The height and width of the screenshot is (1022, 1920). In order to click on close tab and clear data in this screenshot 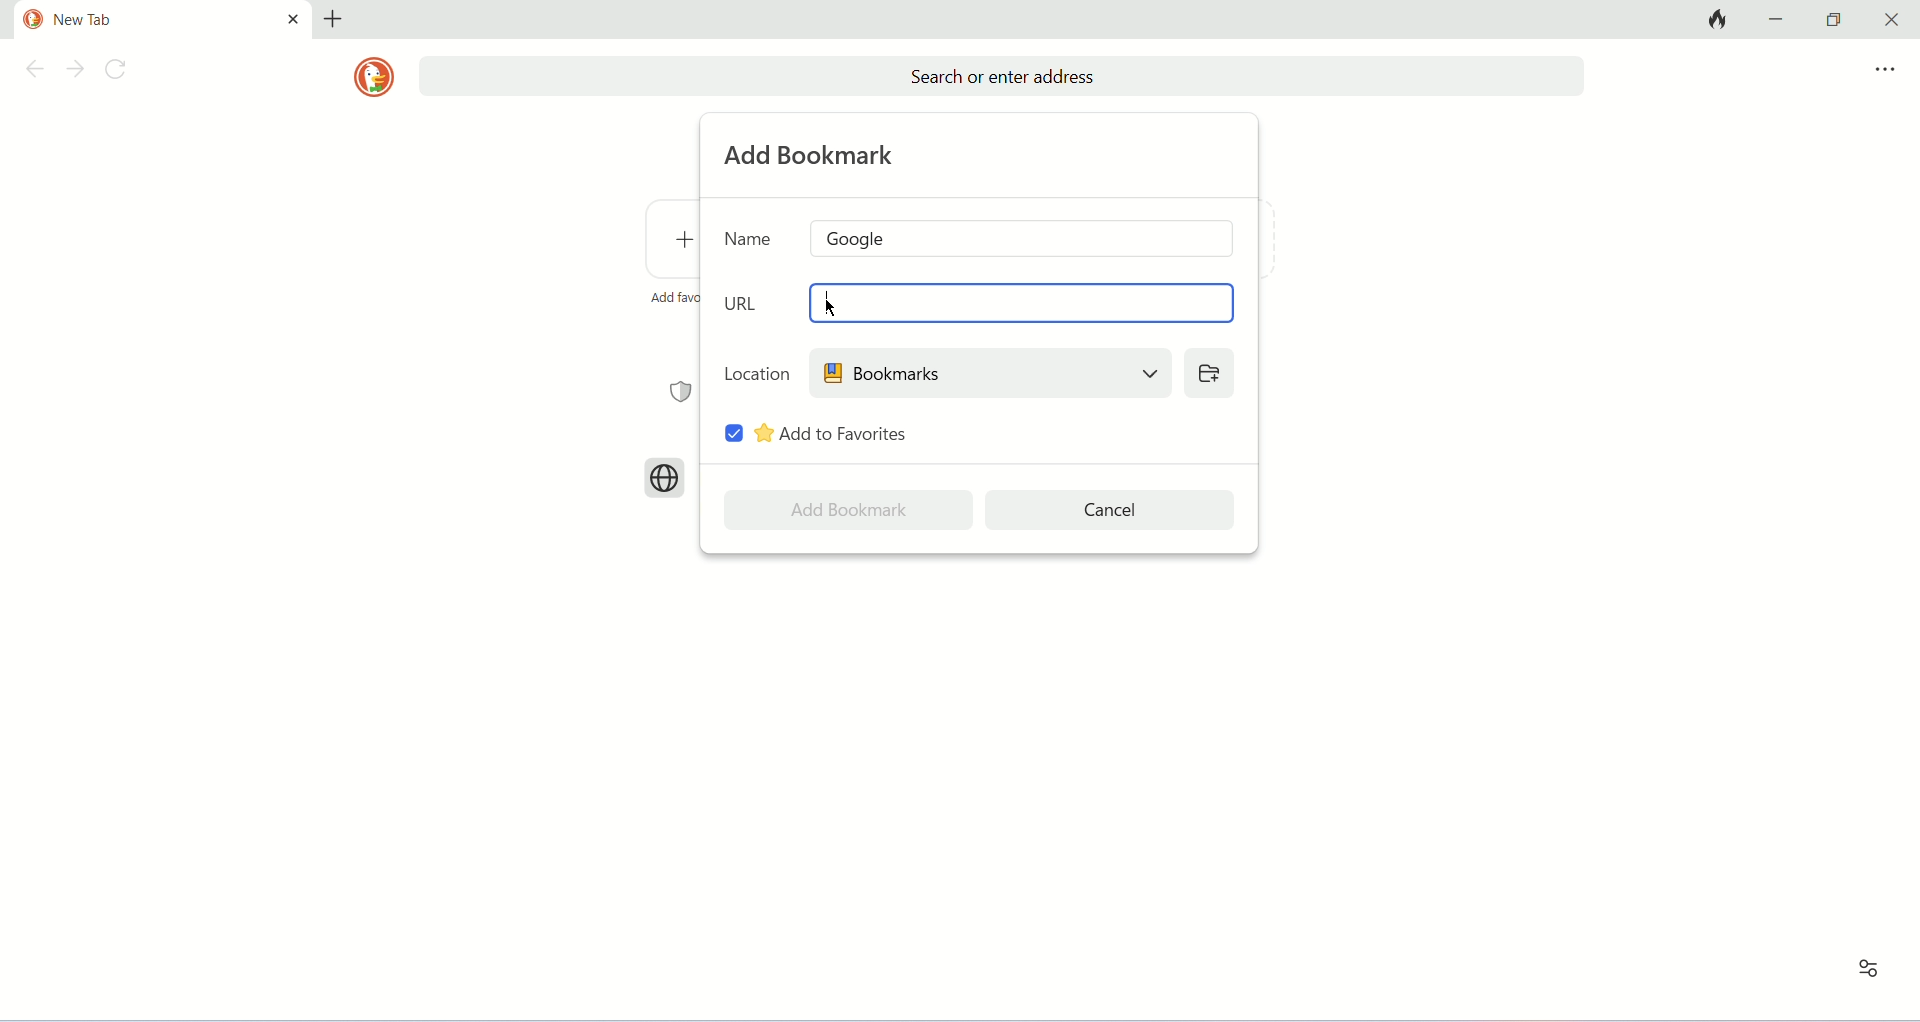, I will do `click(1715, 19)`.